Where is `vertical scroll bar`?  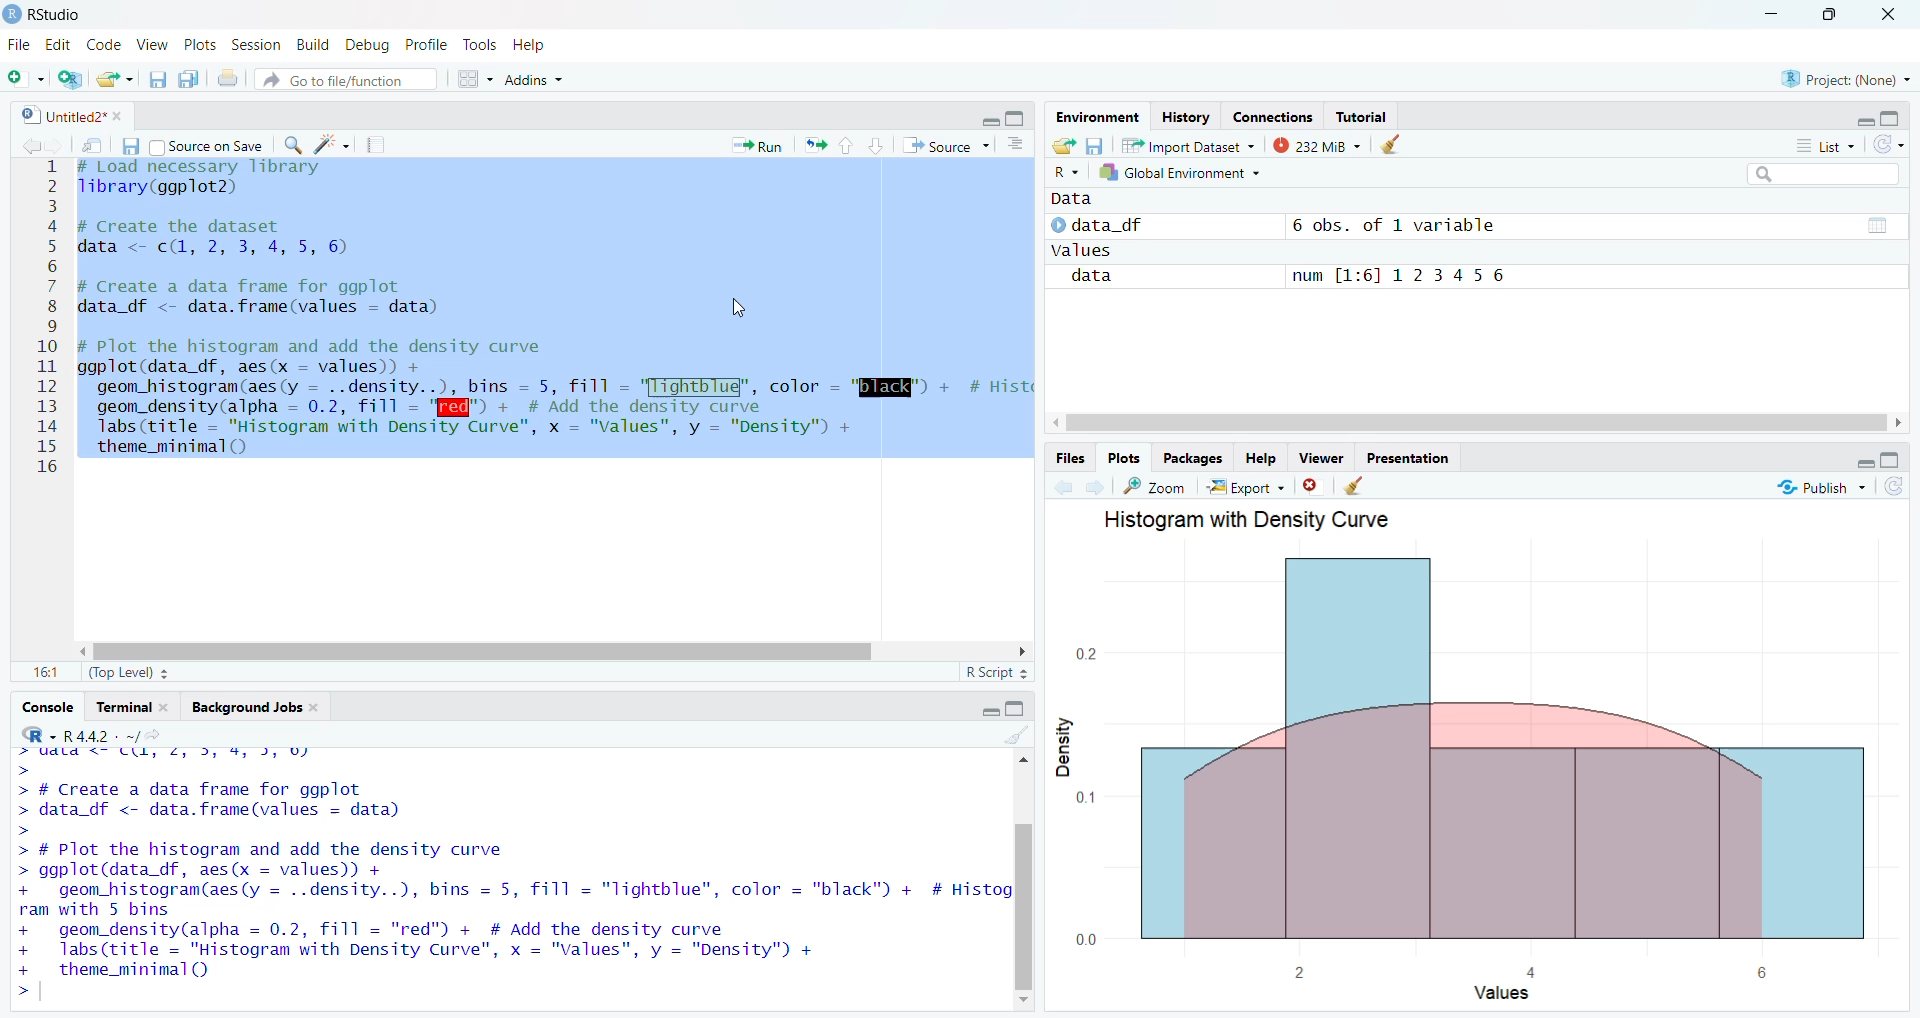
vertical scroll bar is located at coordinates (1021, 908).